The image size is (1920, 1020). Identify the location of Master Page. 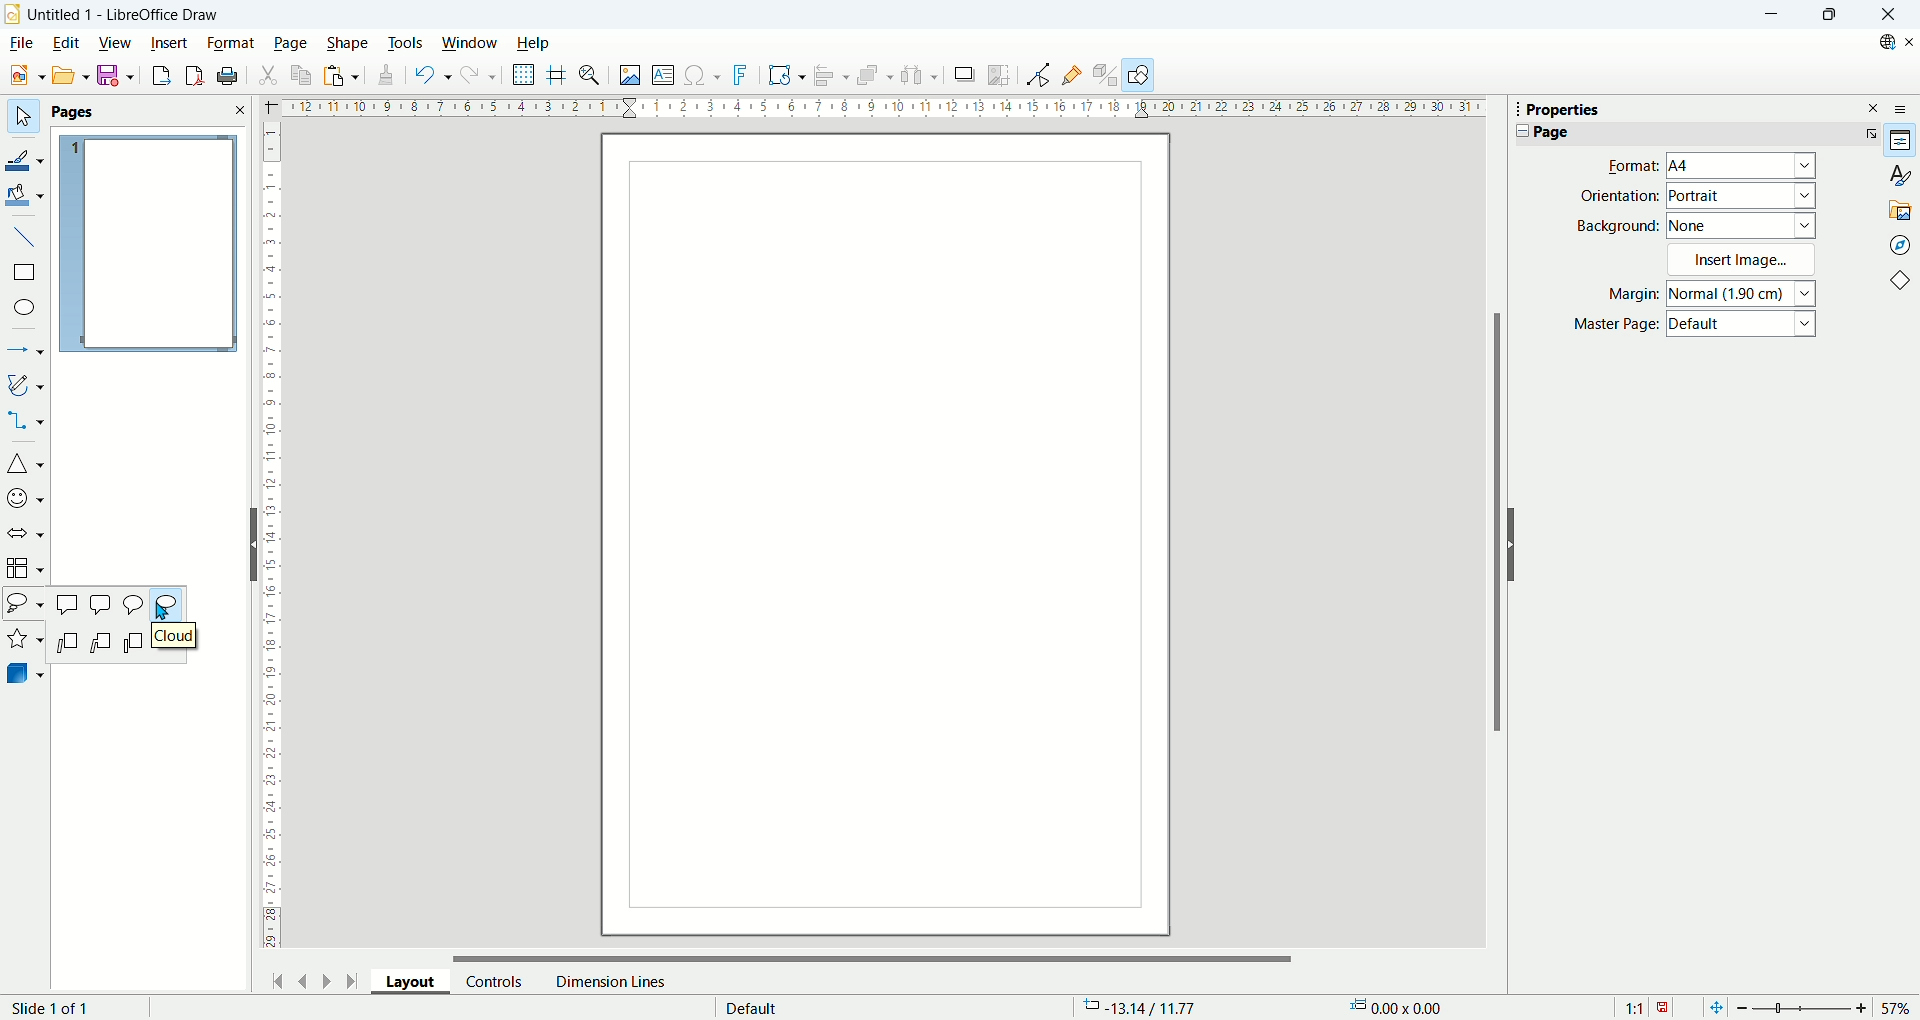
(1616, 325).